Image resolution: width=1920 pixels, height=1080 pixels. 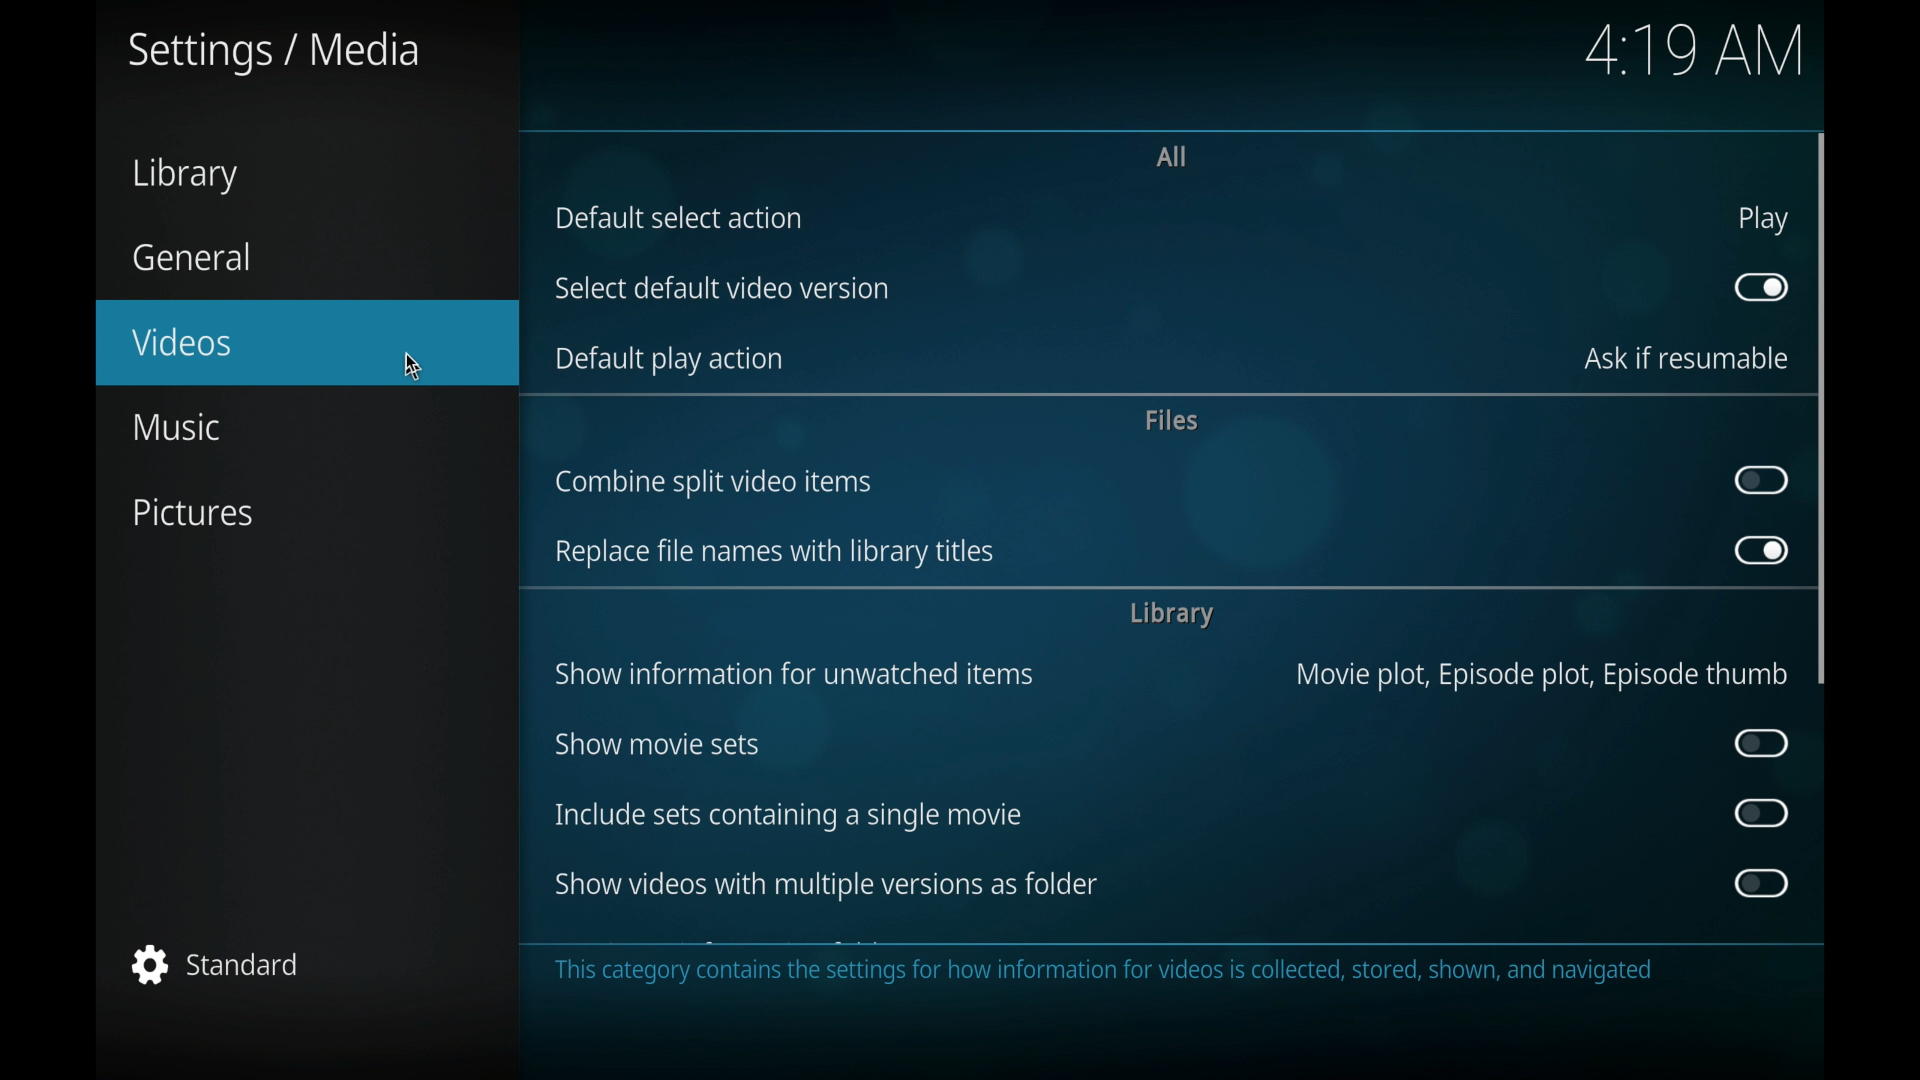 What do you see at coordinates (1169, 615) in the screenshot?
I see `library` at bounding box center [1169, 615].